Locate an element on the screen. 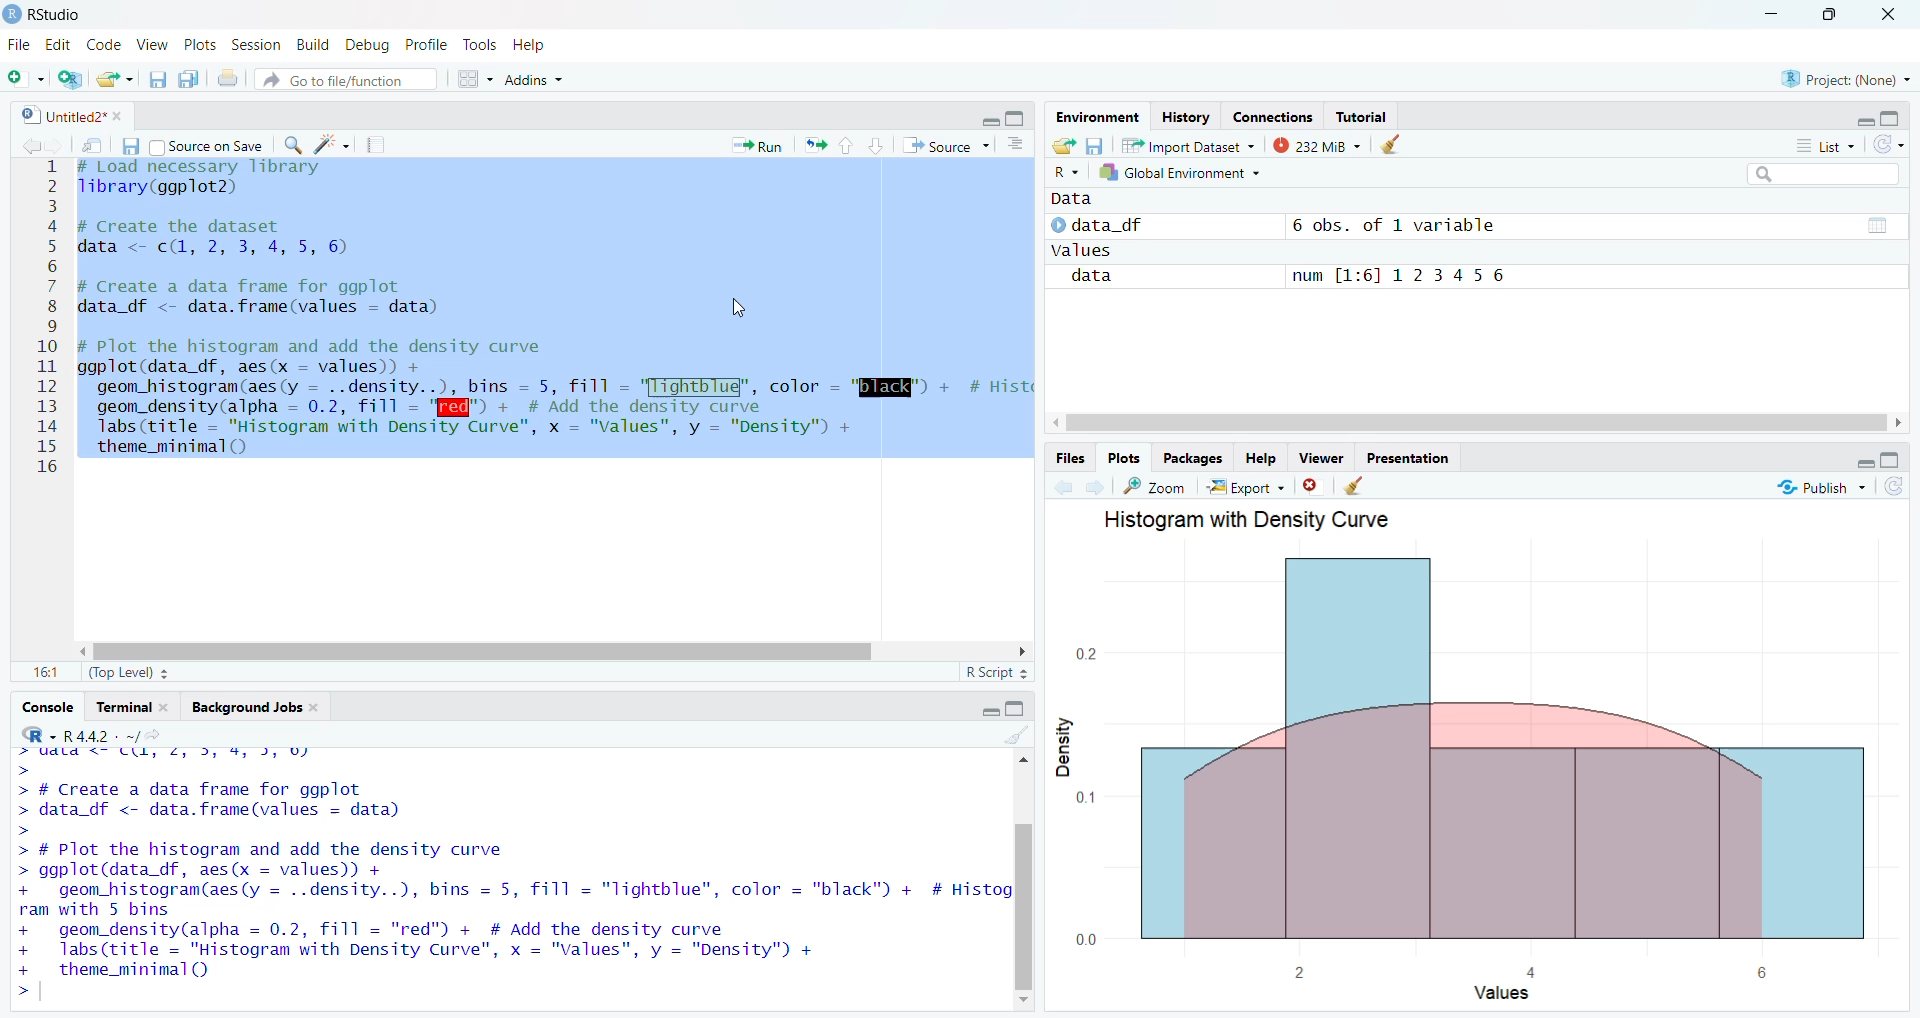 The width and height of the screenshot is (1920, 1018). Help is located at coordinates (1262, 457).